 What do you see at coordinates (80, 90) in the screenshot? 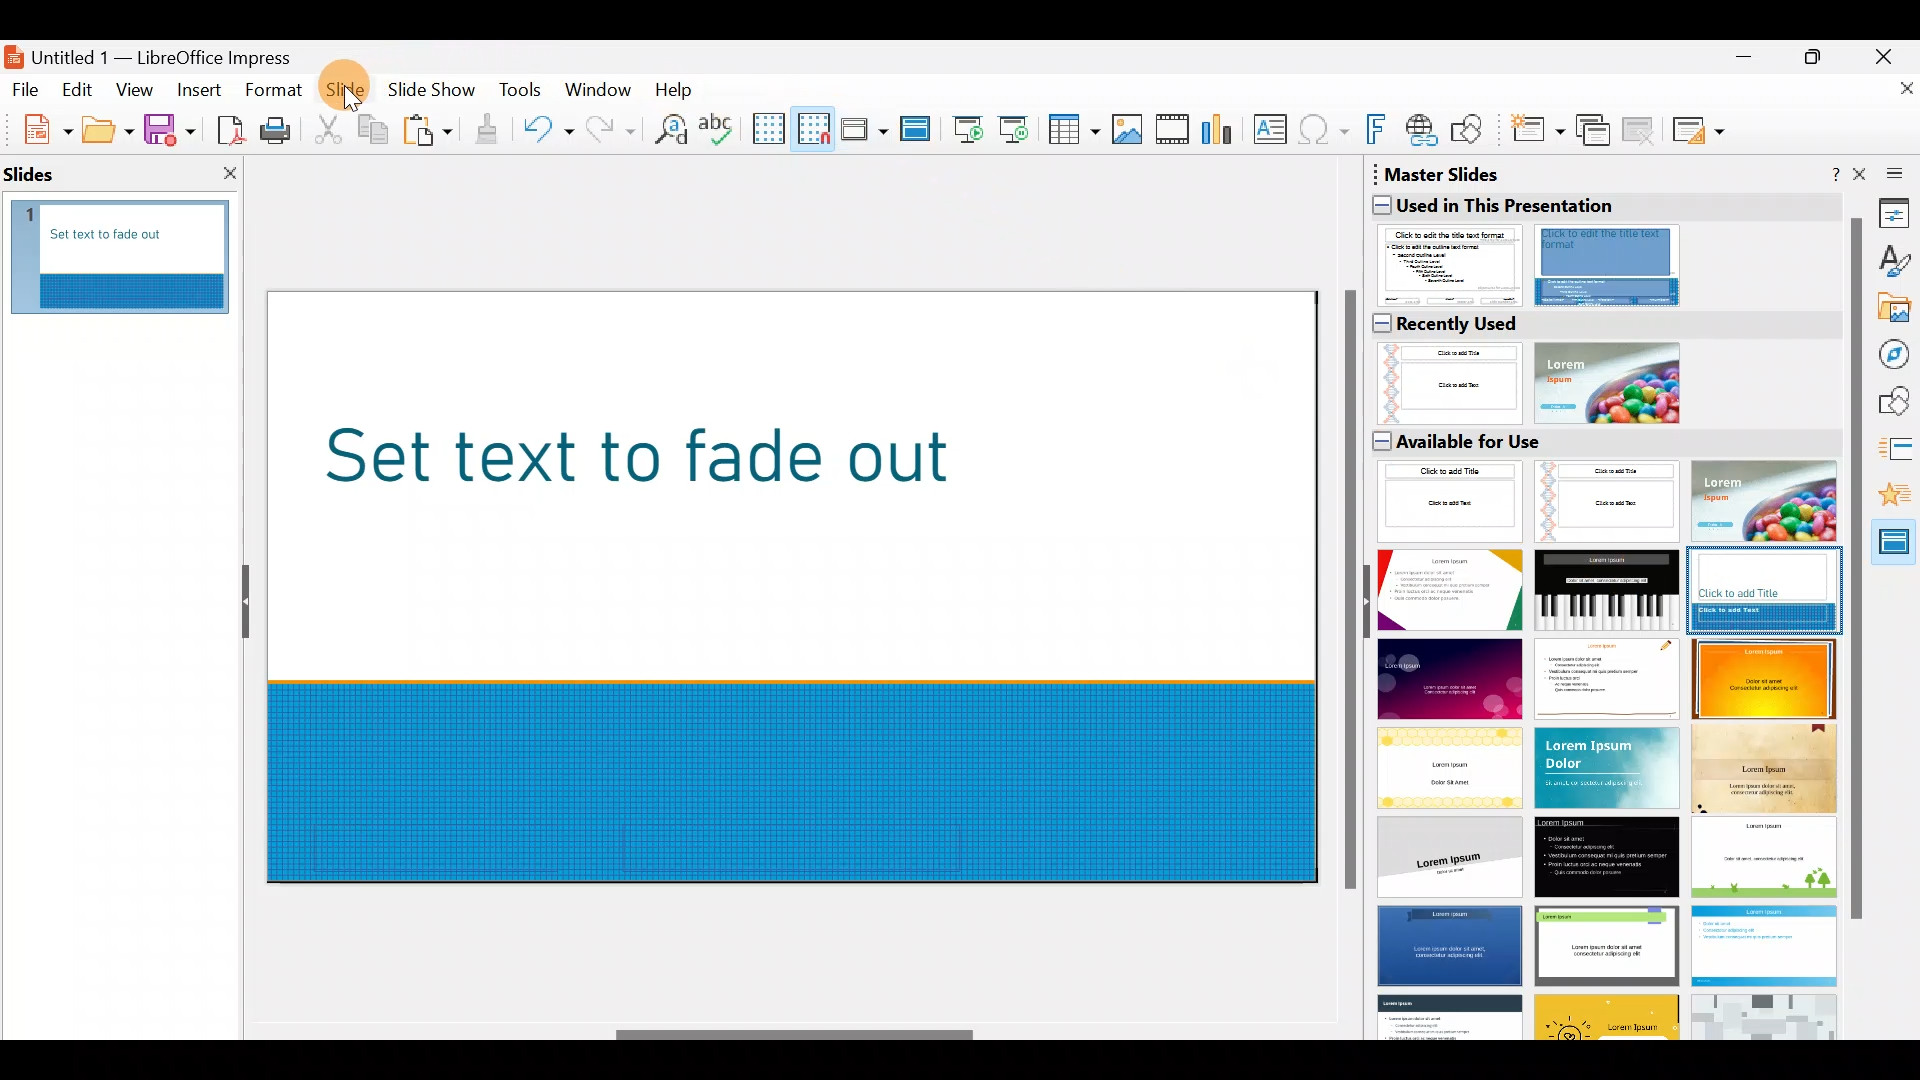
I see `Edit` at bounding box center [80, 90].